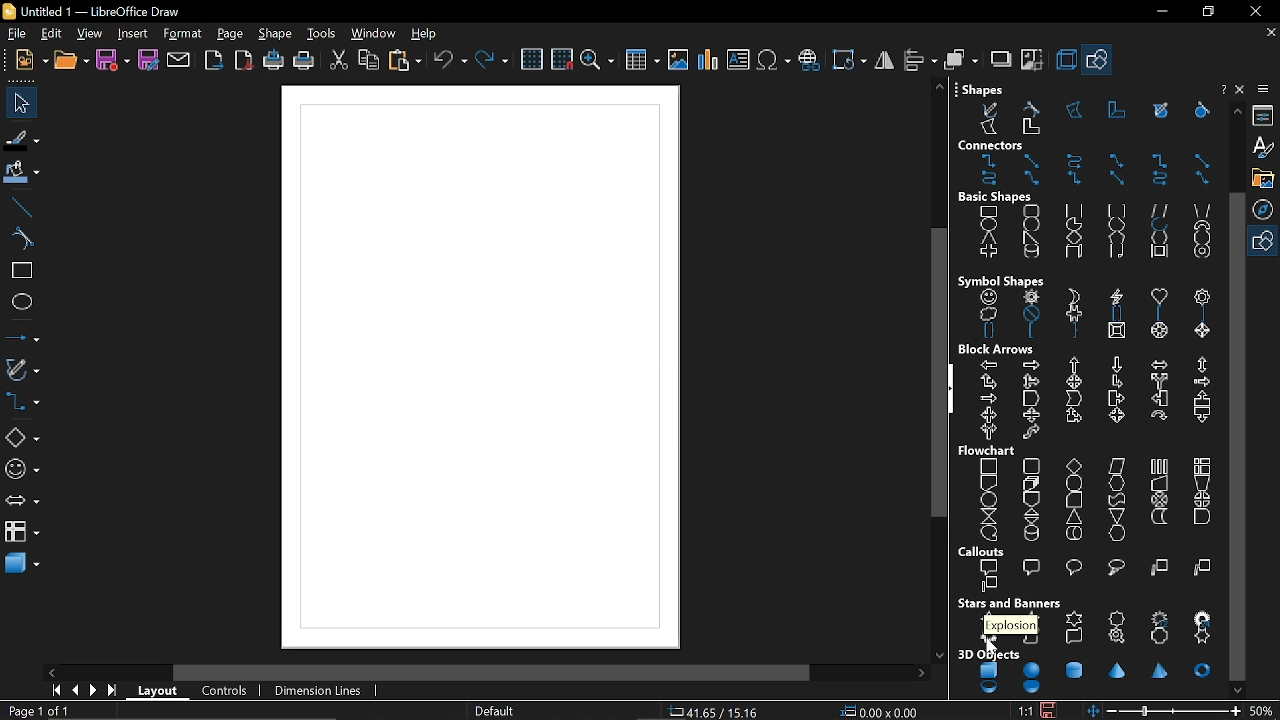 The height and width of the screenshot is (720, 1280). What do you see at coordinates (58, 692) in the screenshot?
I see `go to first page` at bounding box center [58, 692].